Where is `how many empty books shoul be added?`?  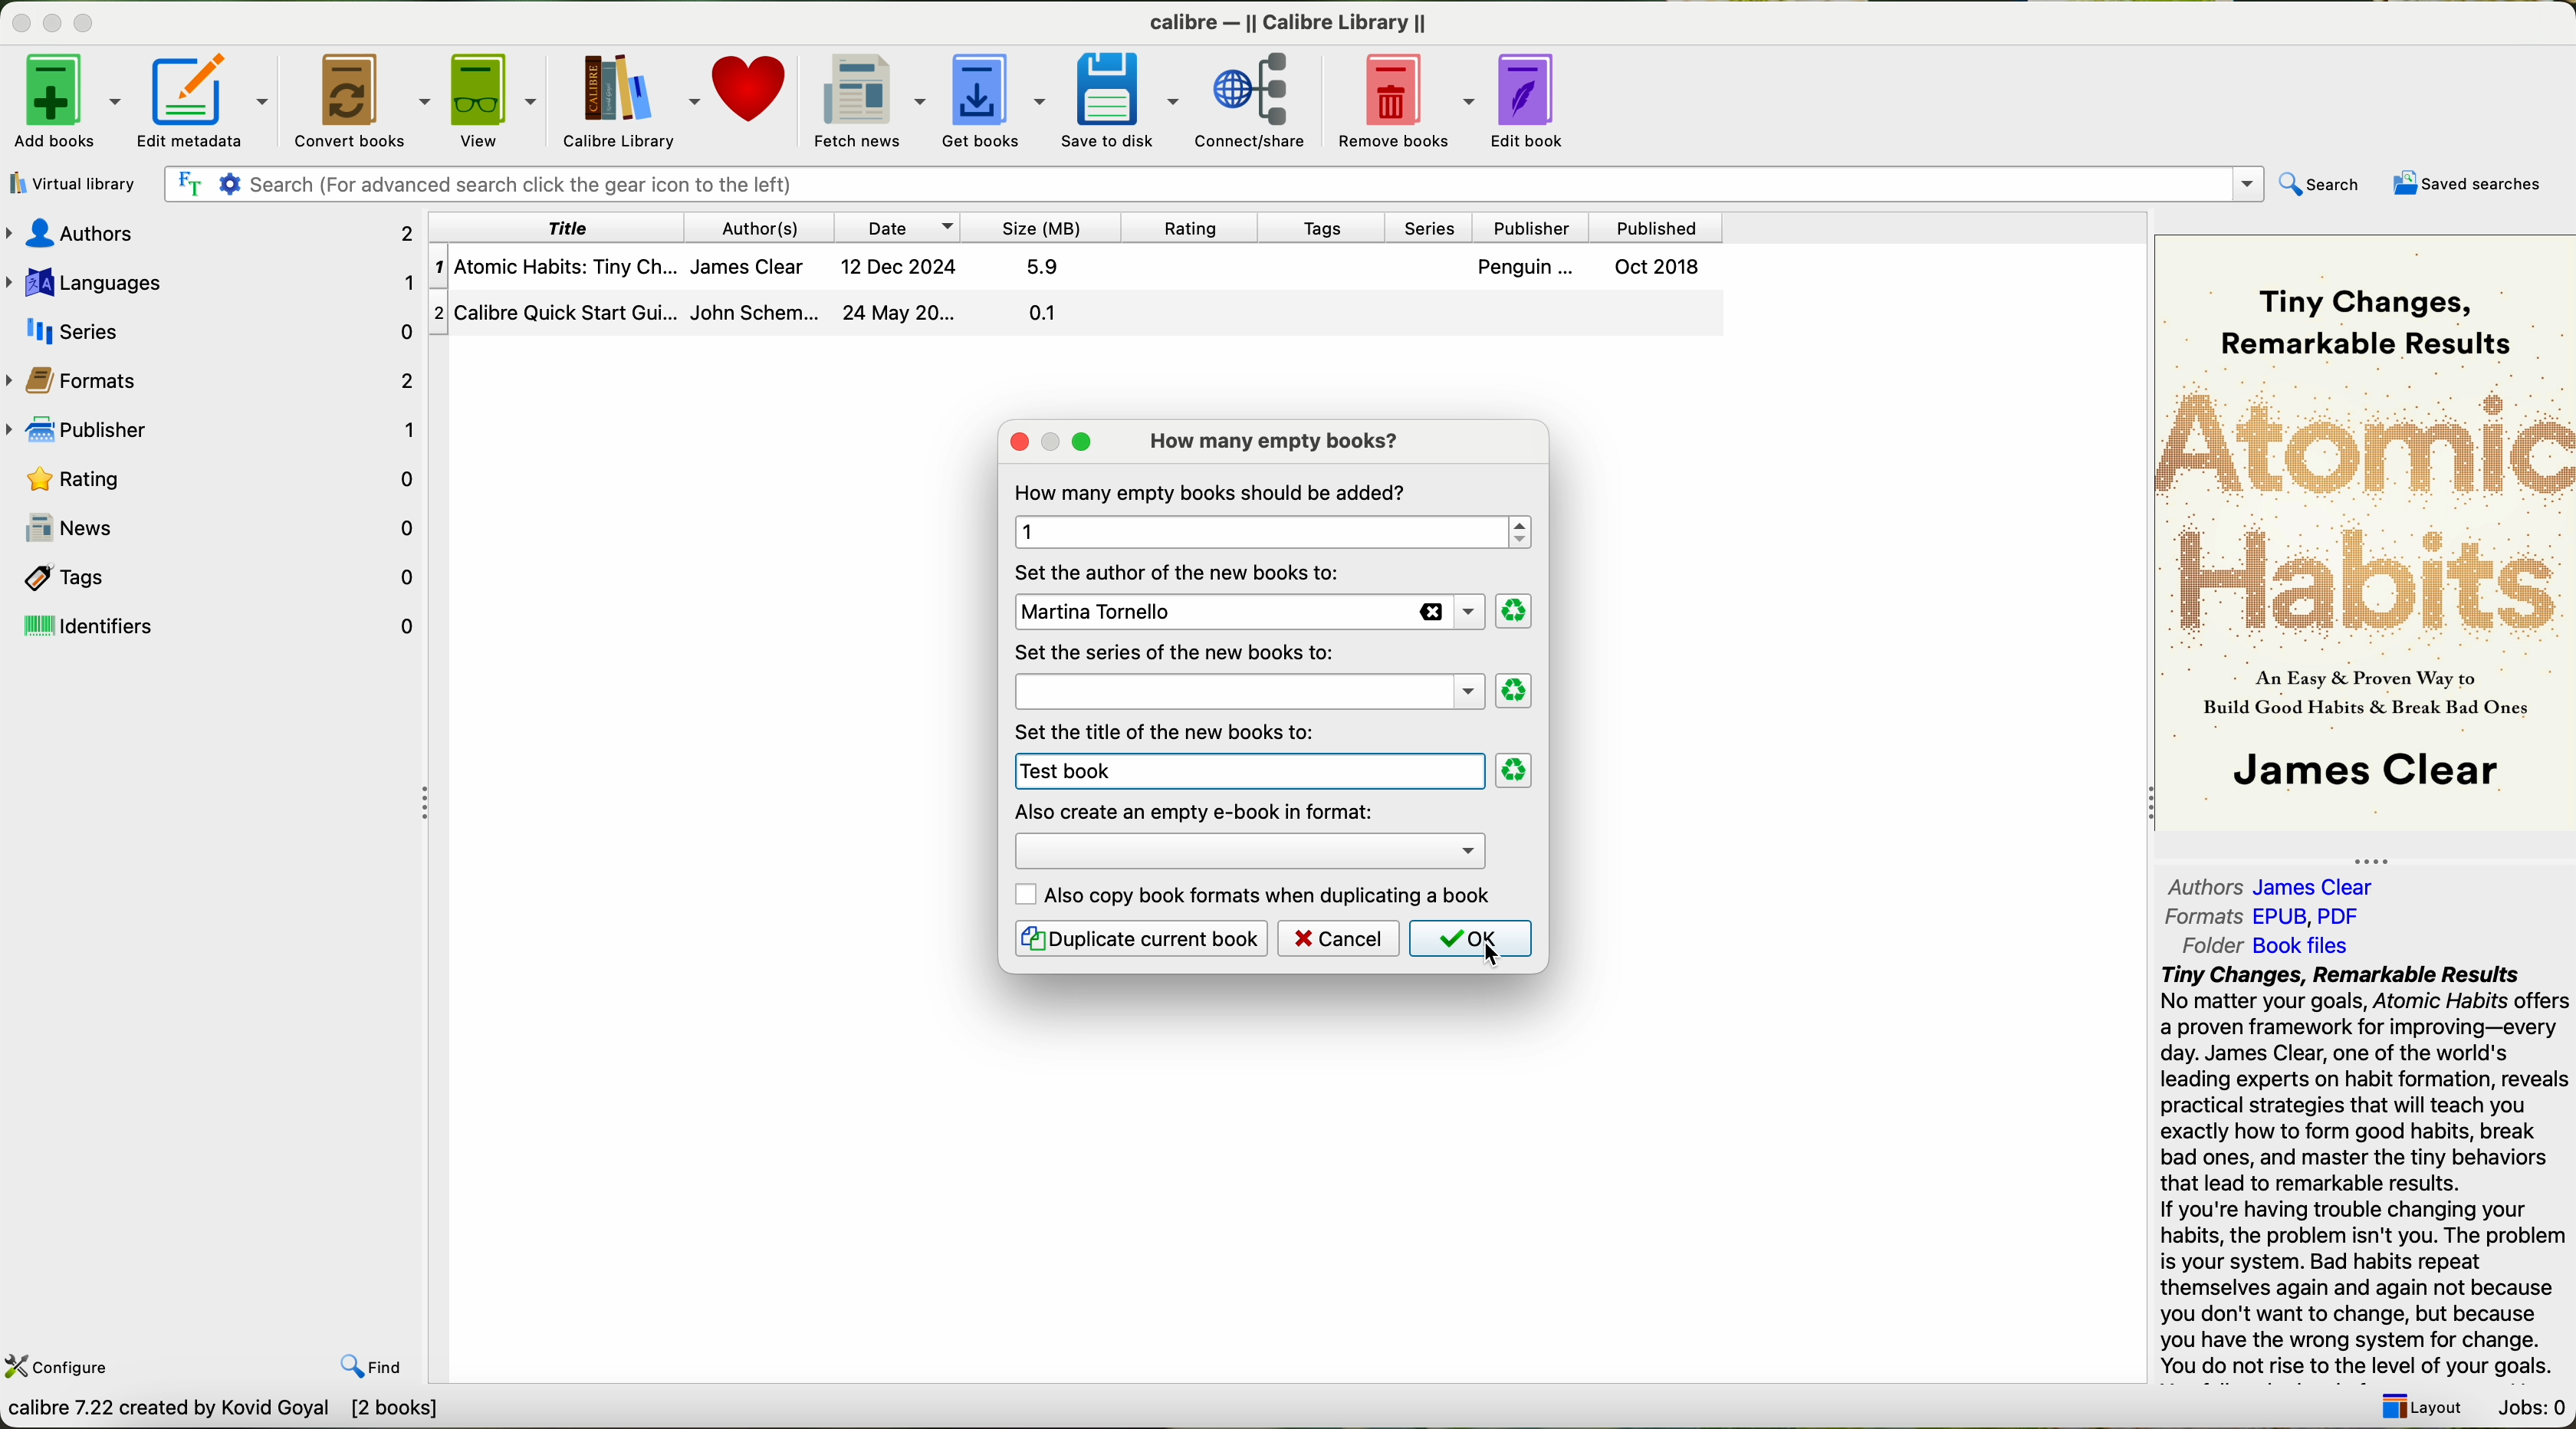
how many empty books shoul be added? is located at coordinates (1214, 492).